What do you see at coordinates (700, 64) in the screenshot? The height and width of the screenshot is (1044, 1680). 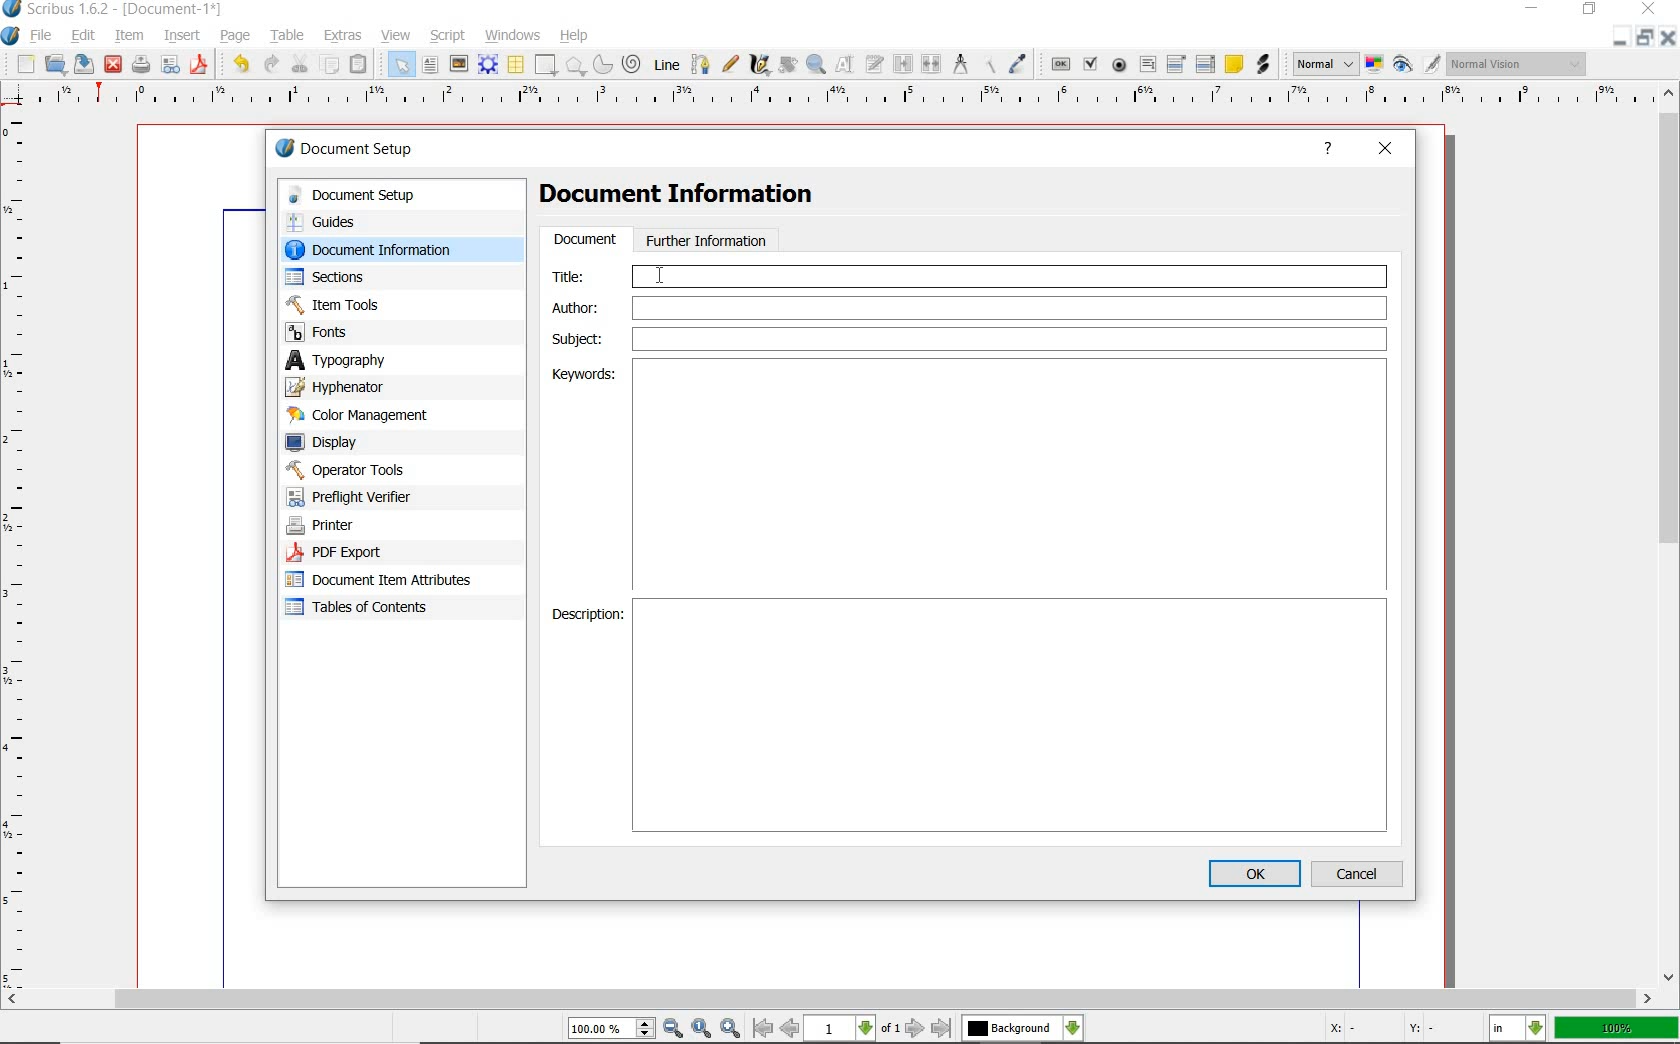 I see `Bezier curve` at bounding box center [700, 64].